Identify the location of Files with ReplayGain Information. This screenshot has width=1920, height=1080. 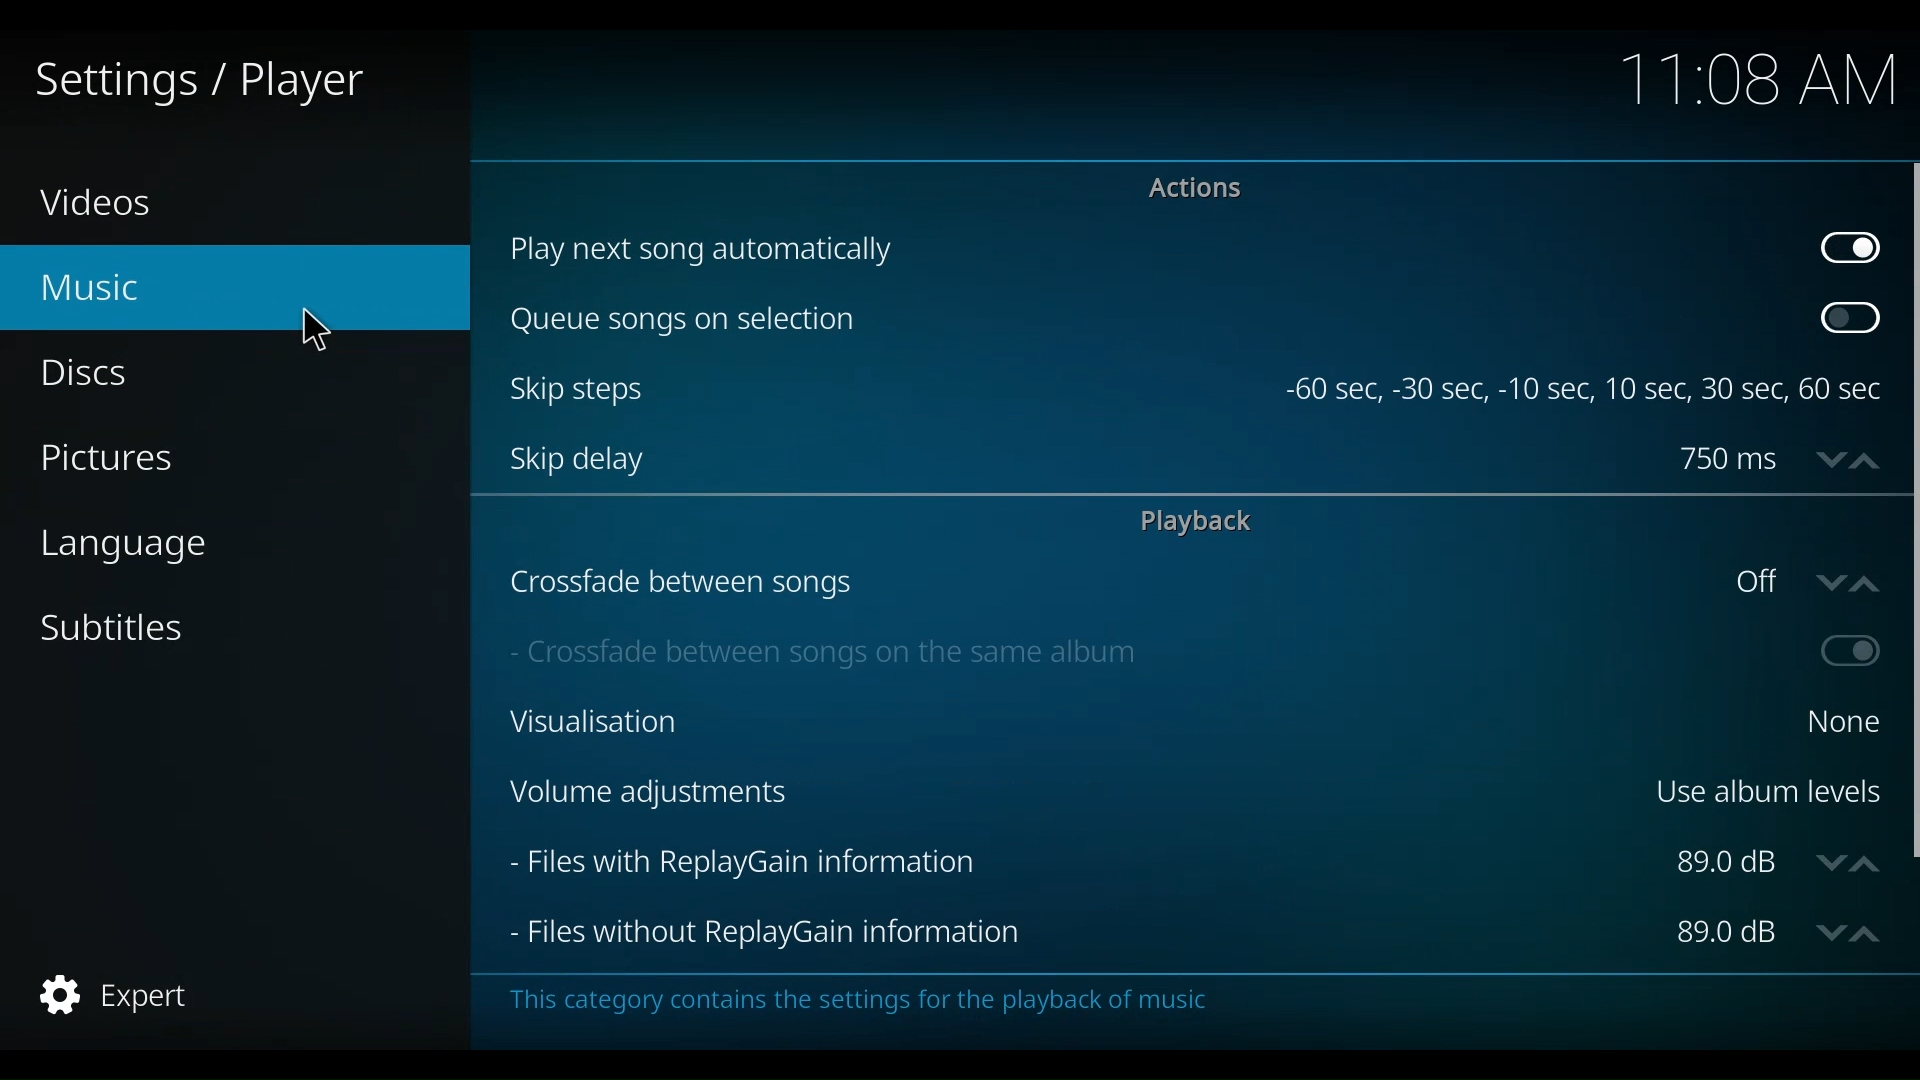
(1077, 862).